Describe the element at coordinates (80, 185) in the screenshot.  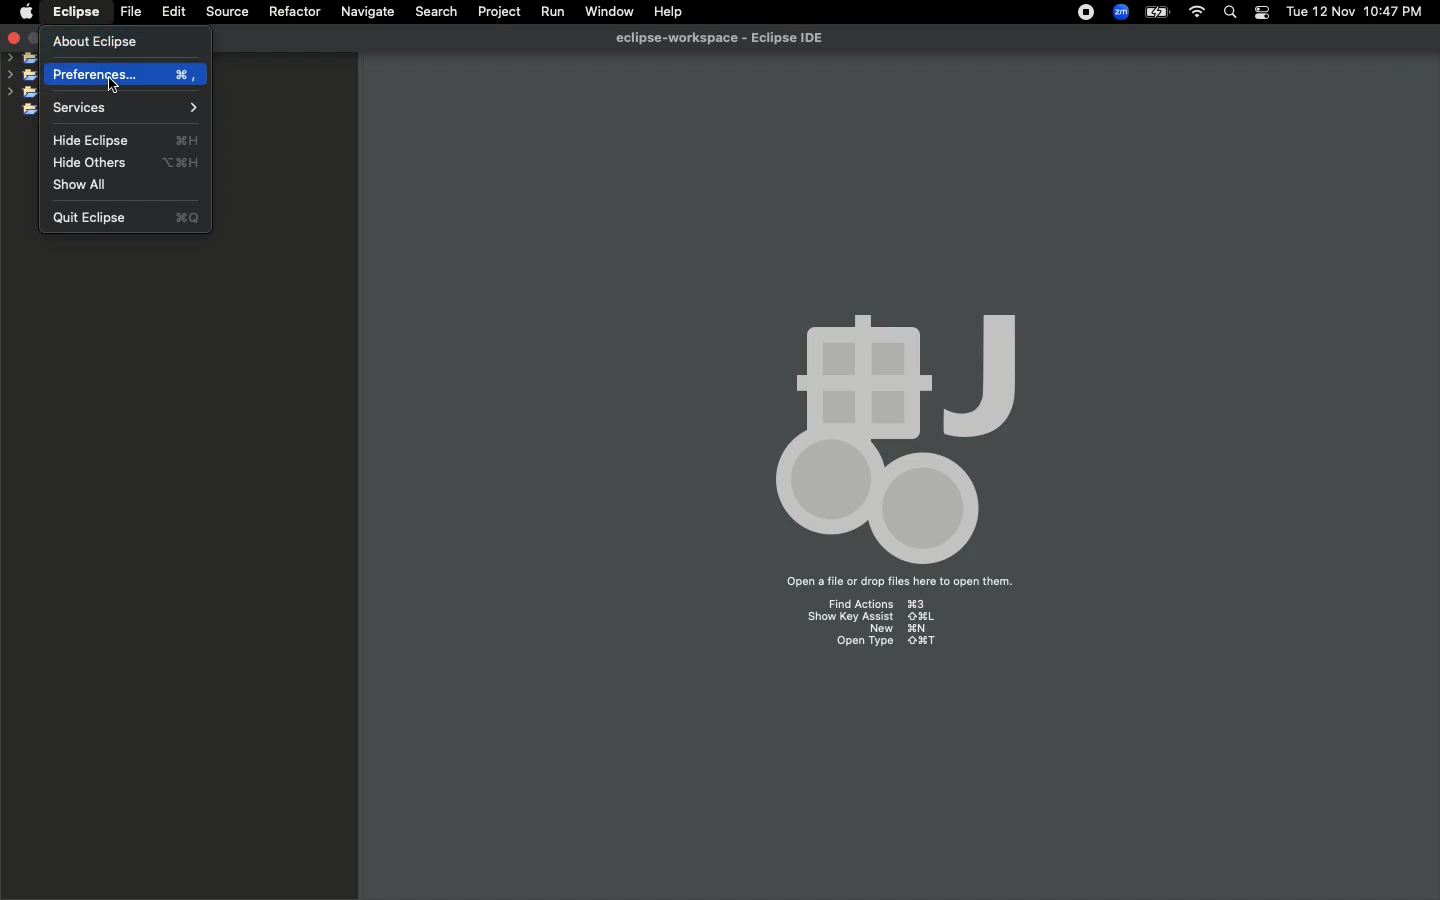
I see `Show all` at that location.